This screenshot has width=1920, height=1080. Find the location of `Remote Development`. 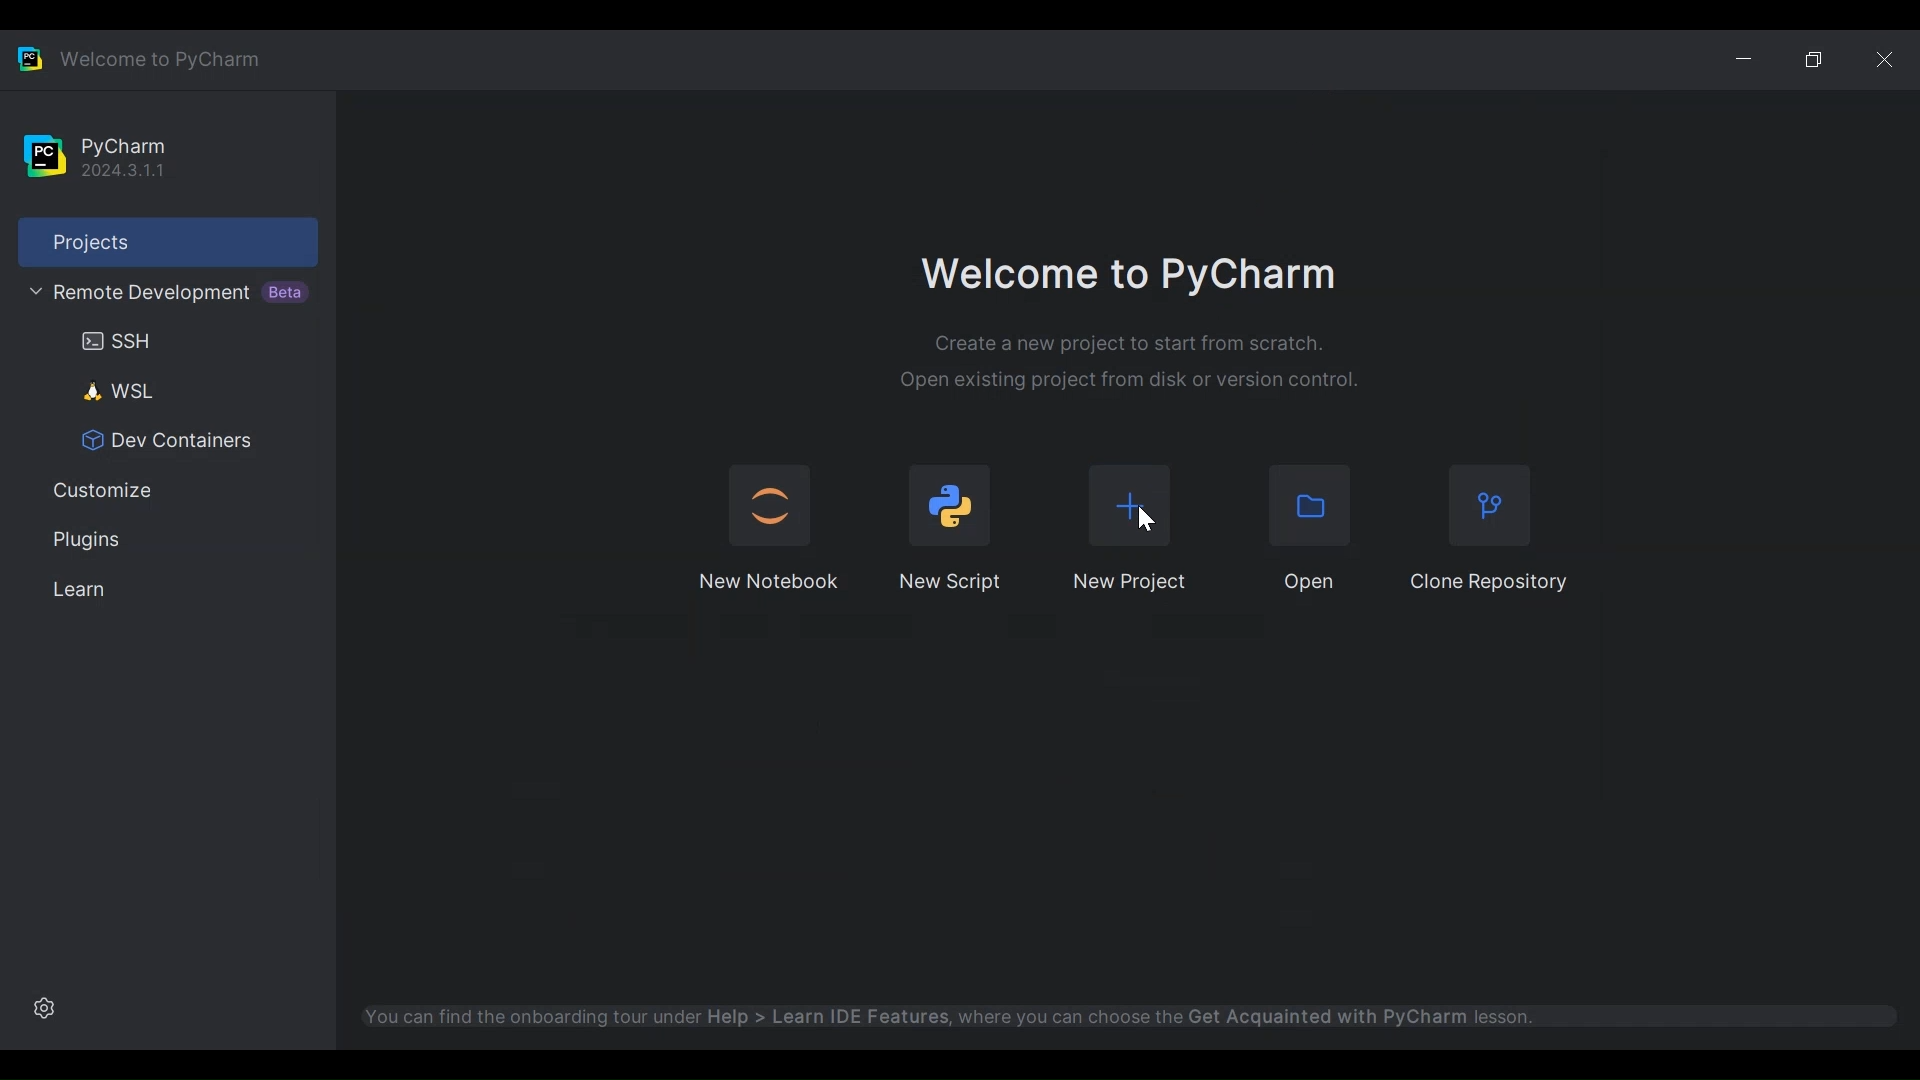

Remote Development is located at coordinates (163, 293).